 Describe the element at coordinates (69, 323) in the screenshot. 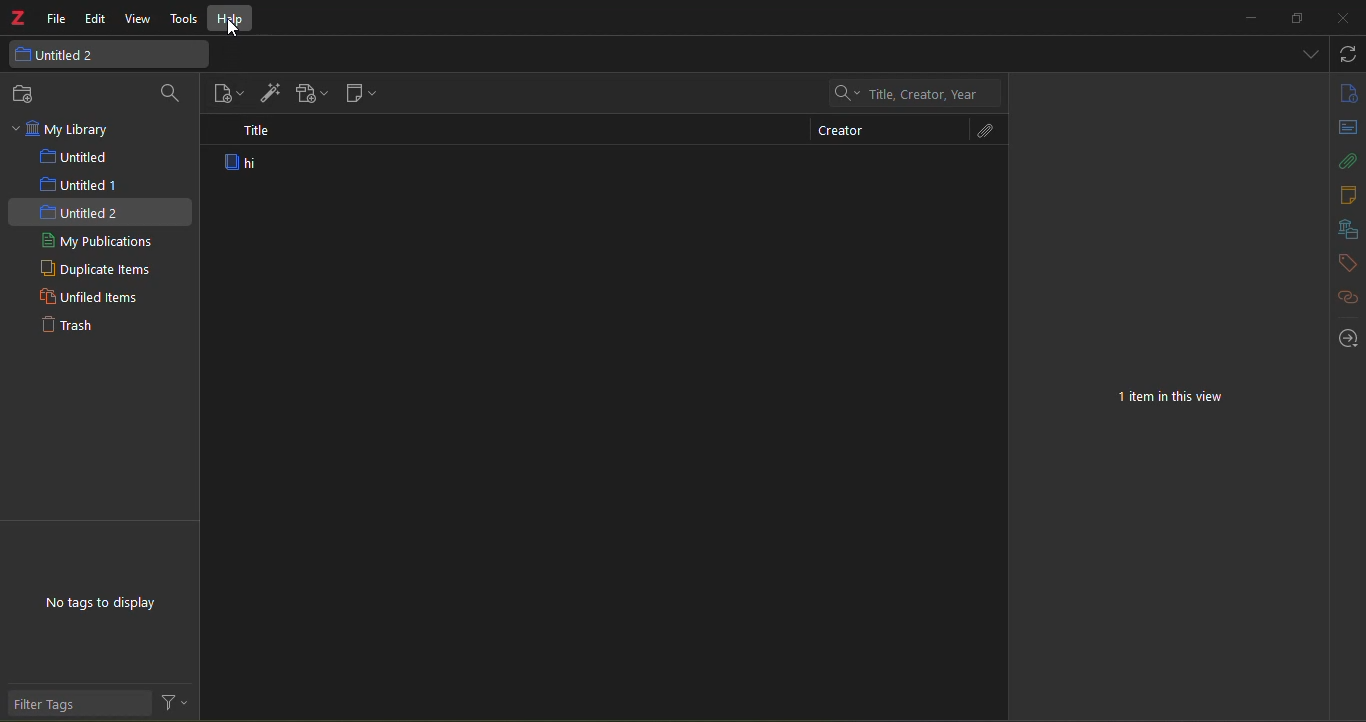

I see `trash` at that location.